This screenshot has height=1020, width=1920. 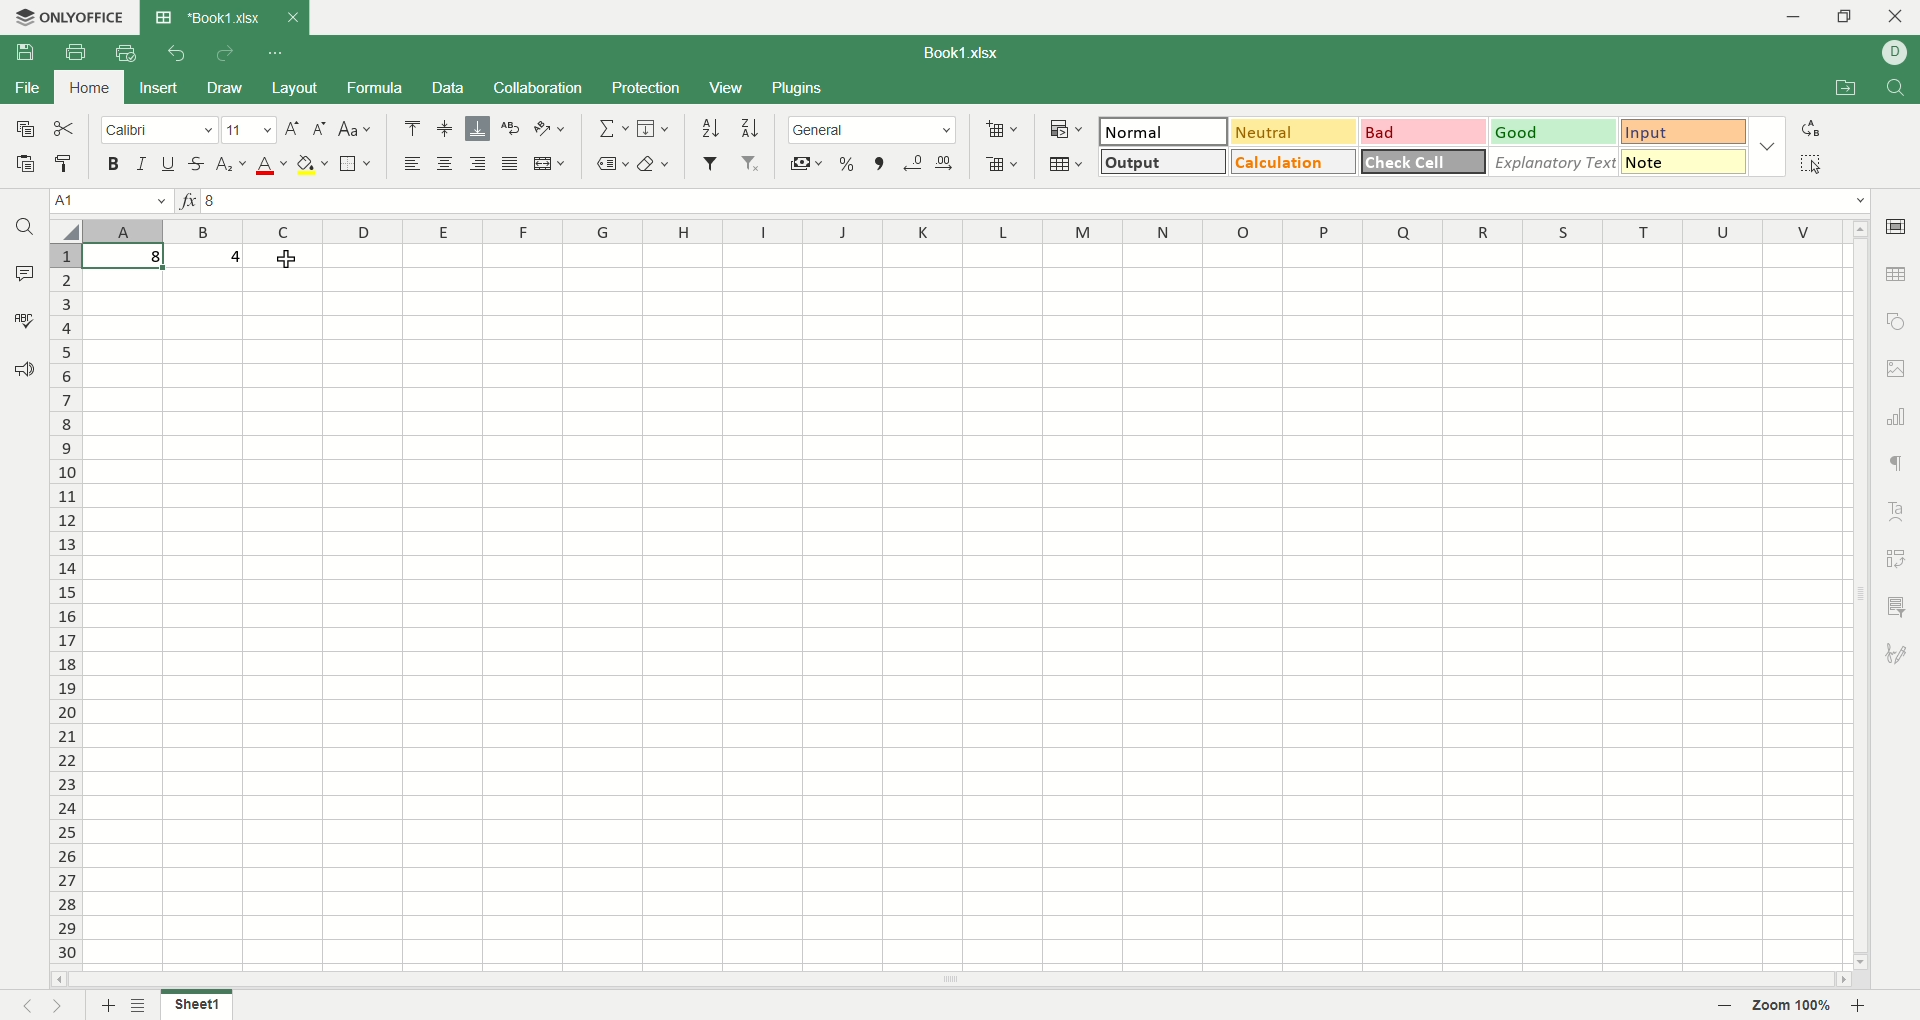 What do you see at coordinates (27, 52) in the screenshot?
I see `save` at bounding box center [27, 52].